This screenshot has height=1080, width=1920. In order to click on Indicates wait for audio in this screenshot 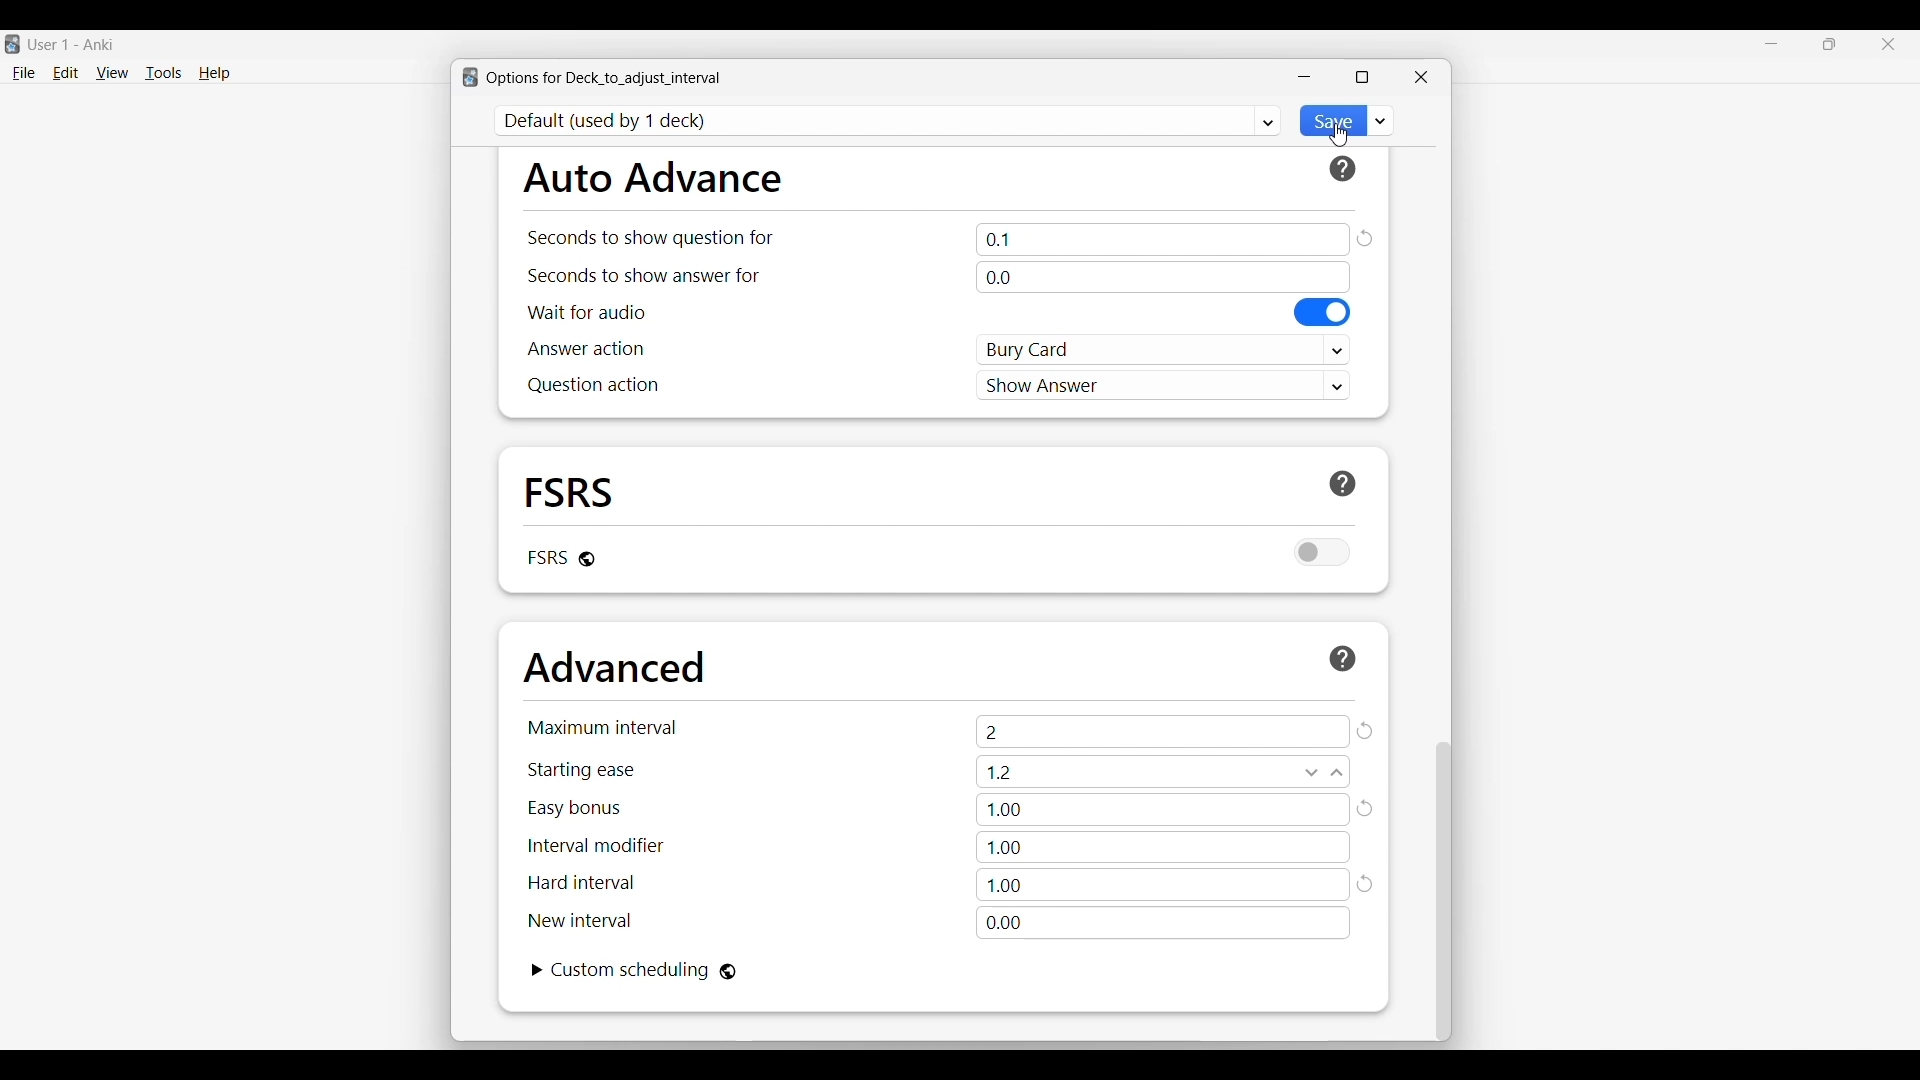, I will do `click(587, 312)`.